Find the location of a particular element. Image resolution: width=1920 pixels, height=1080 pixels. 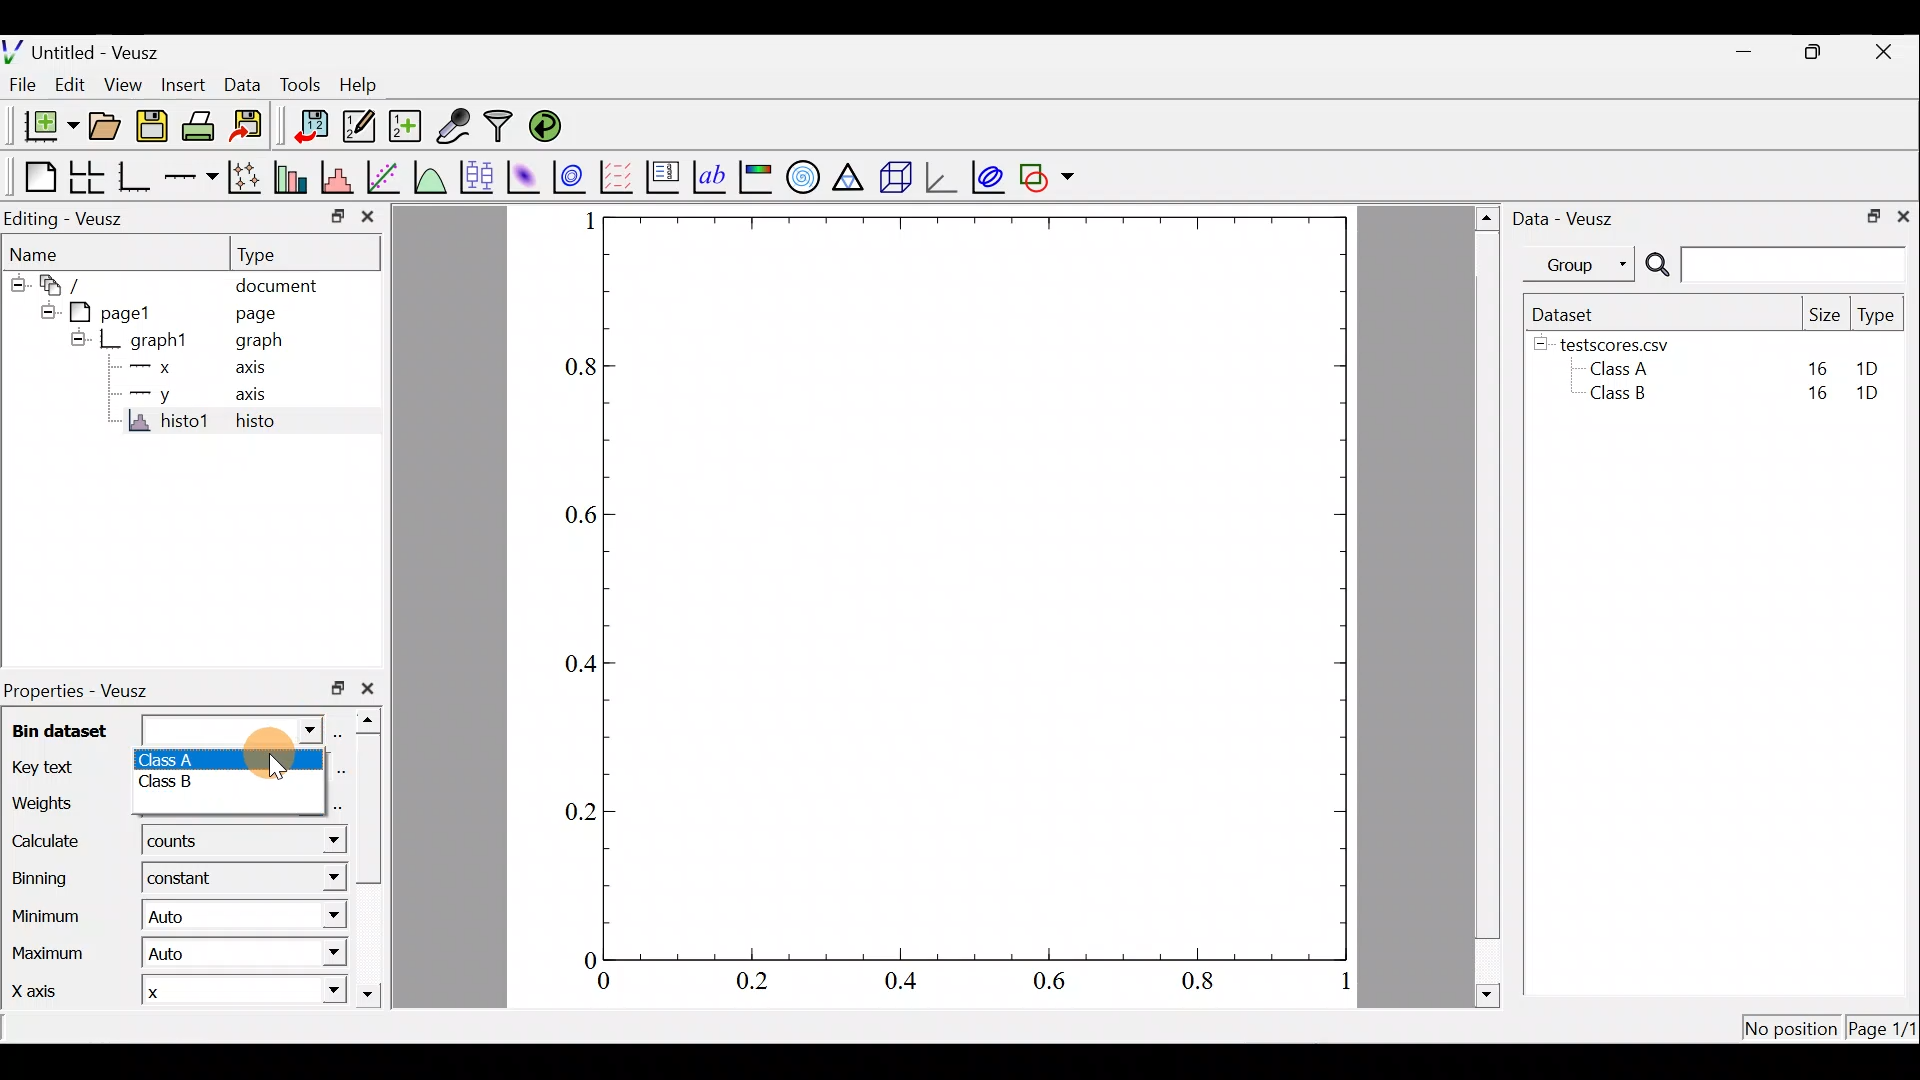

Size is located at coordinates (1825, 314).